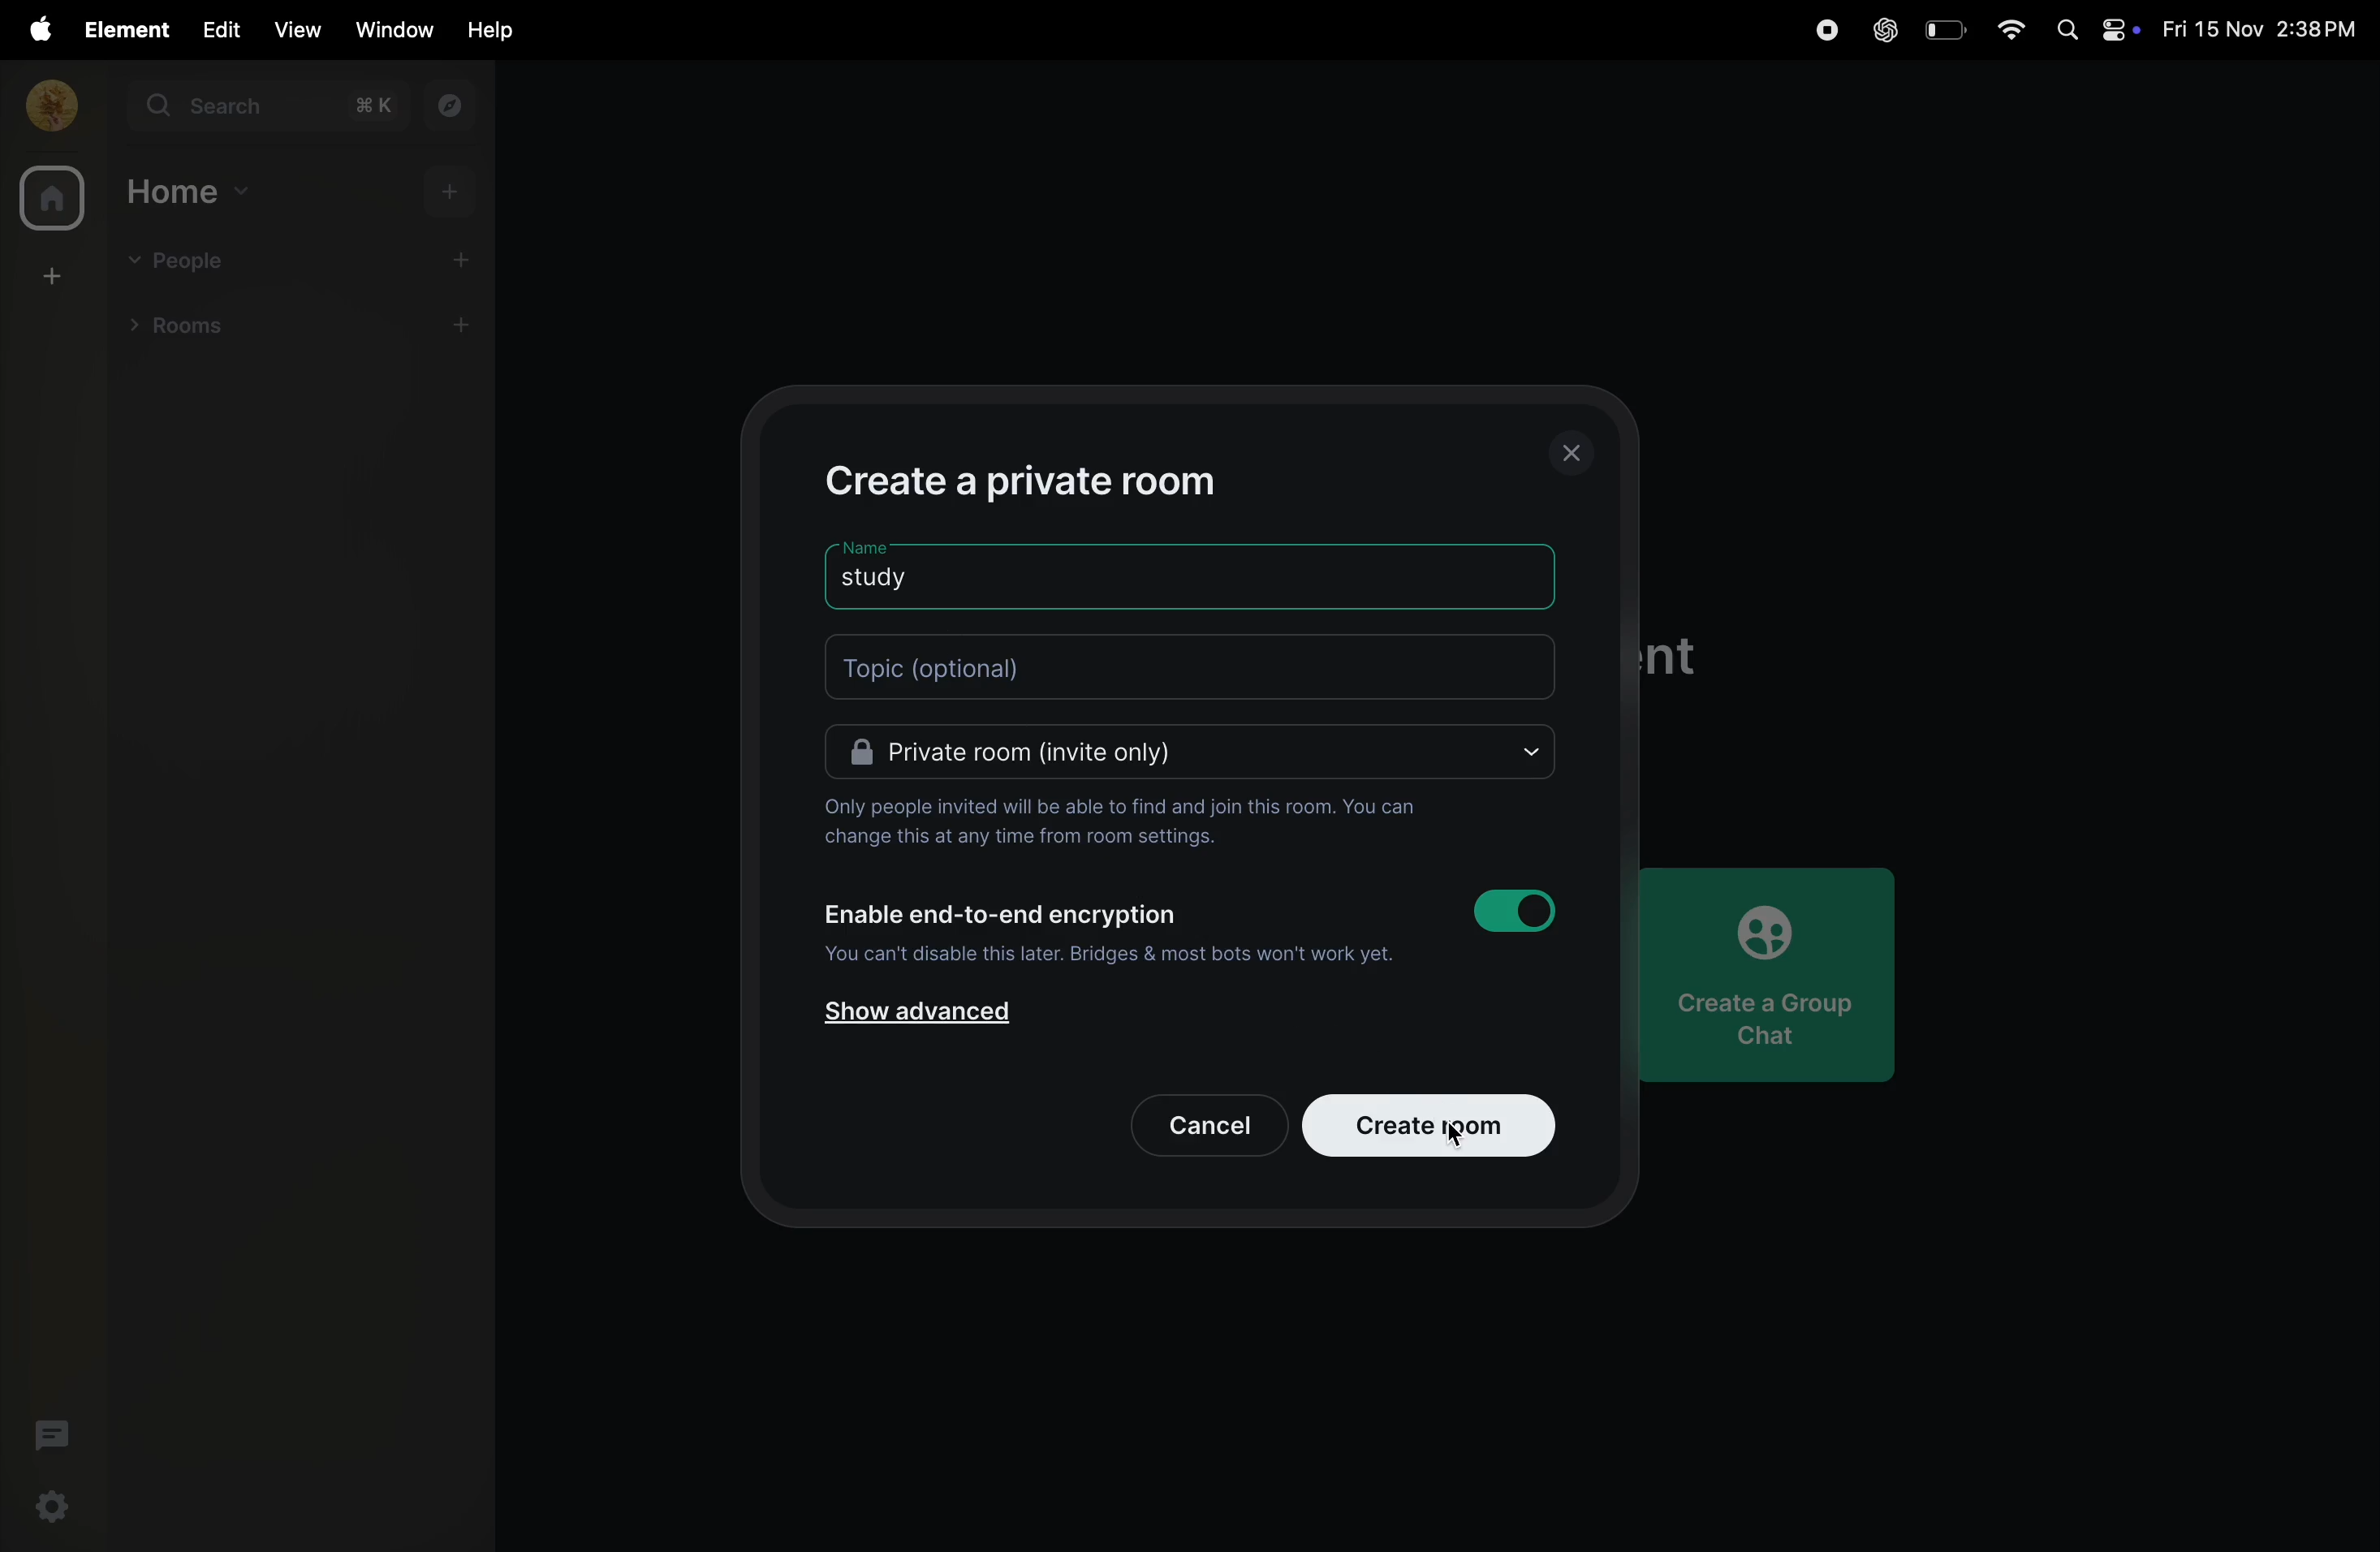 Image resolution: width=2380 pixels, height=1552 pixels. What do you see at coordinates (2266, 30) in the screenshot?
I see `date and time` at bounding box center [2266, 30].